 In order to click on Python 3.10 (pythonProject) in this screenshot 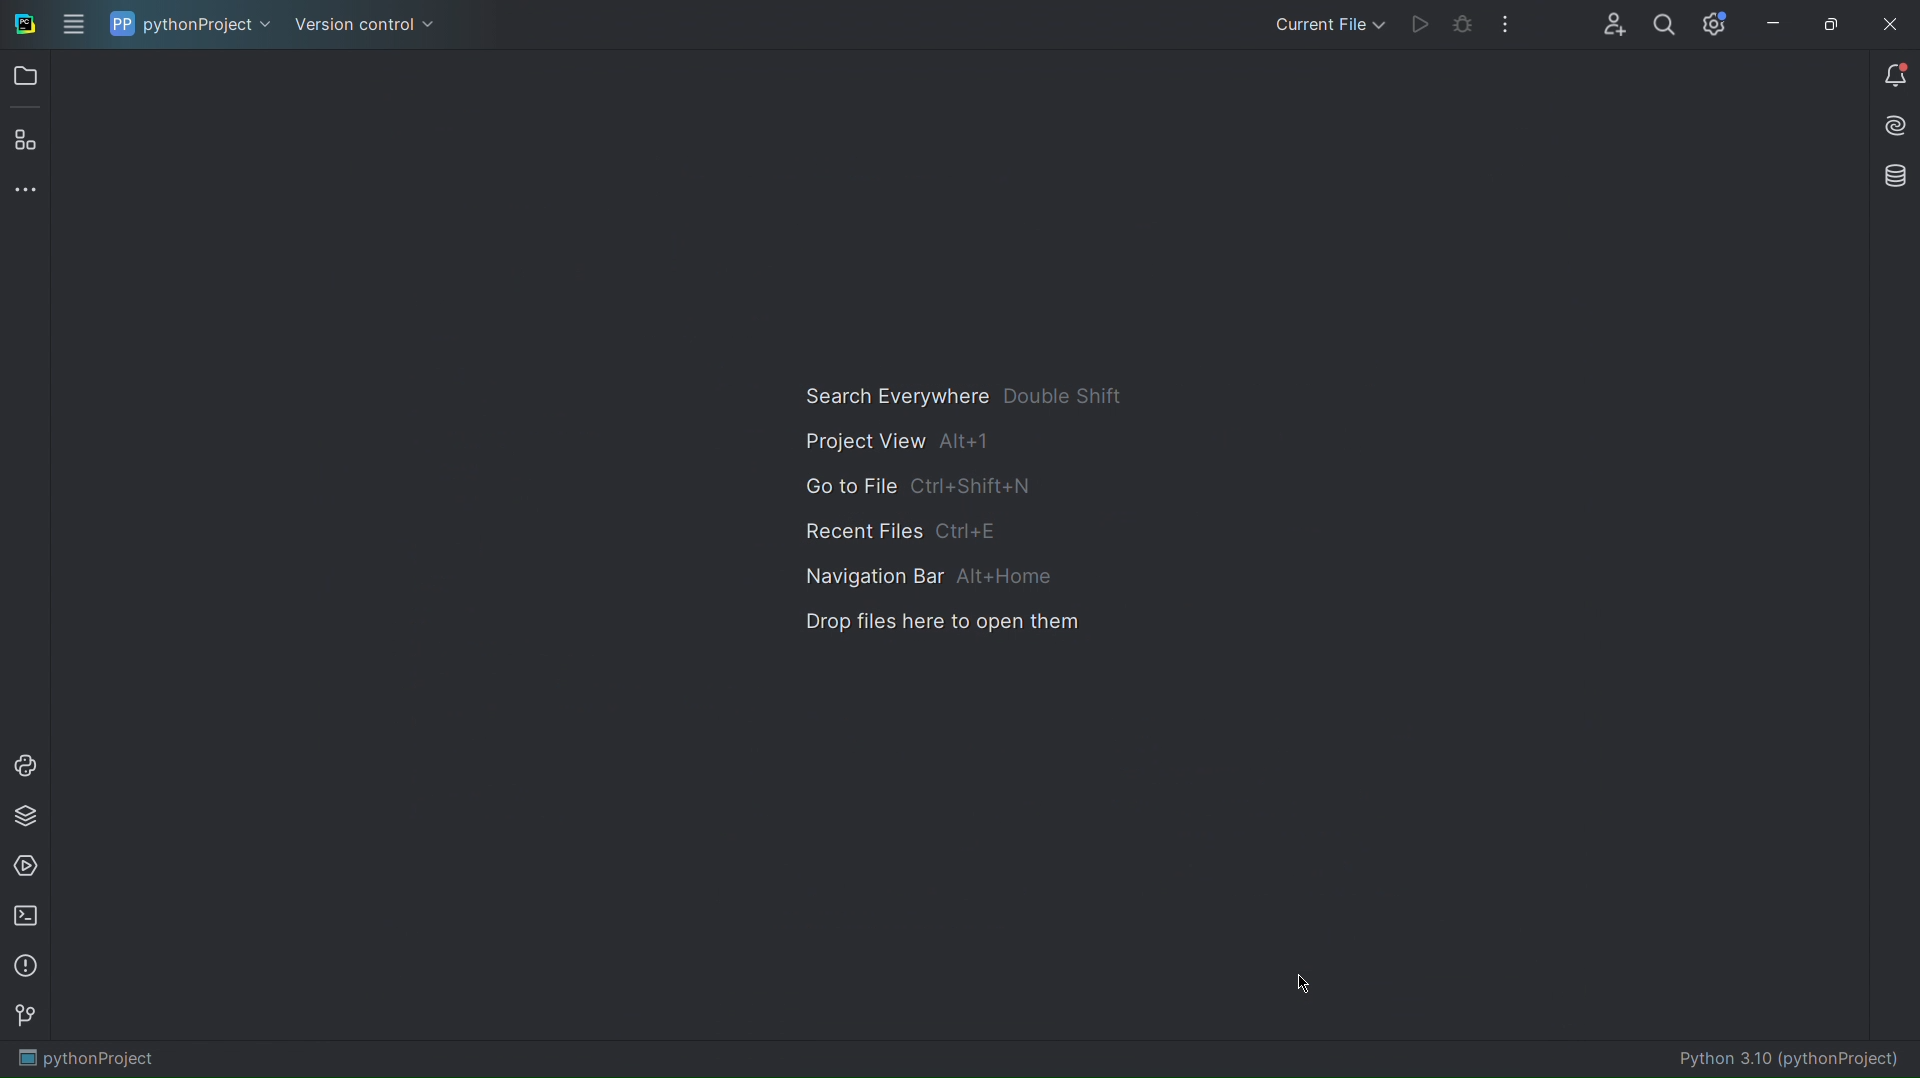, I will do `click(1789, 1055)`.